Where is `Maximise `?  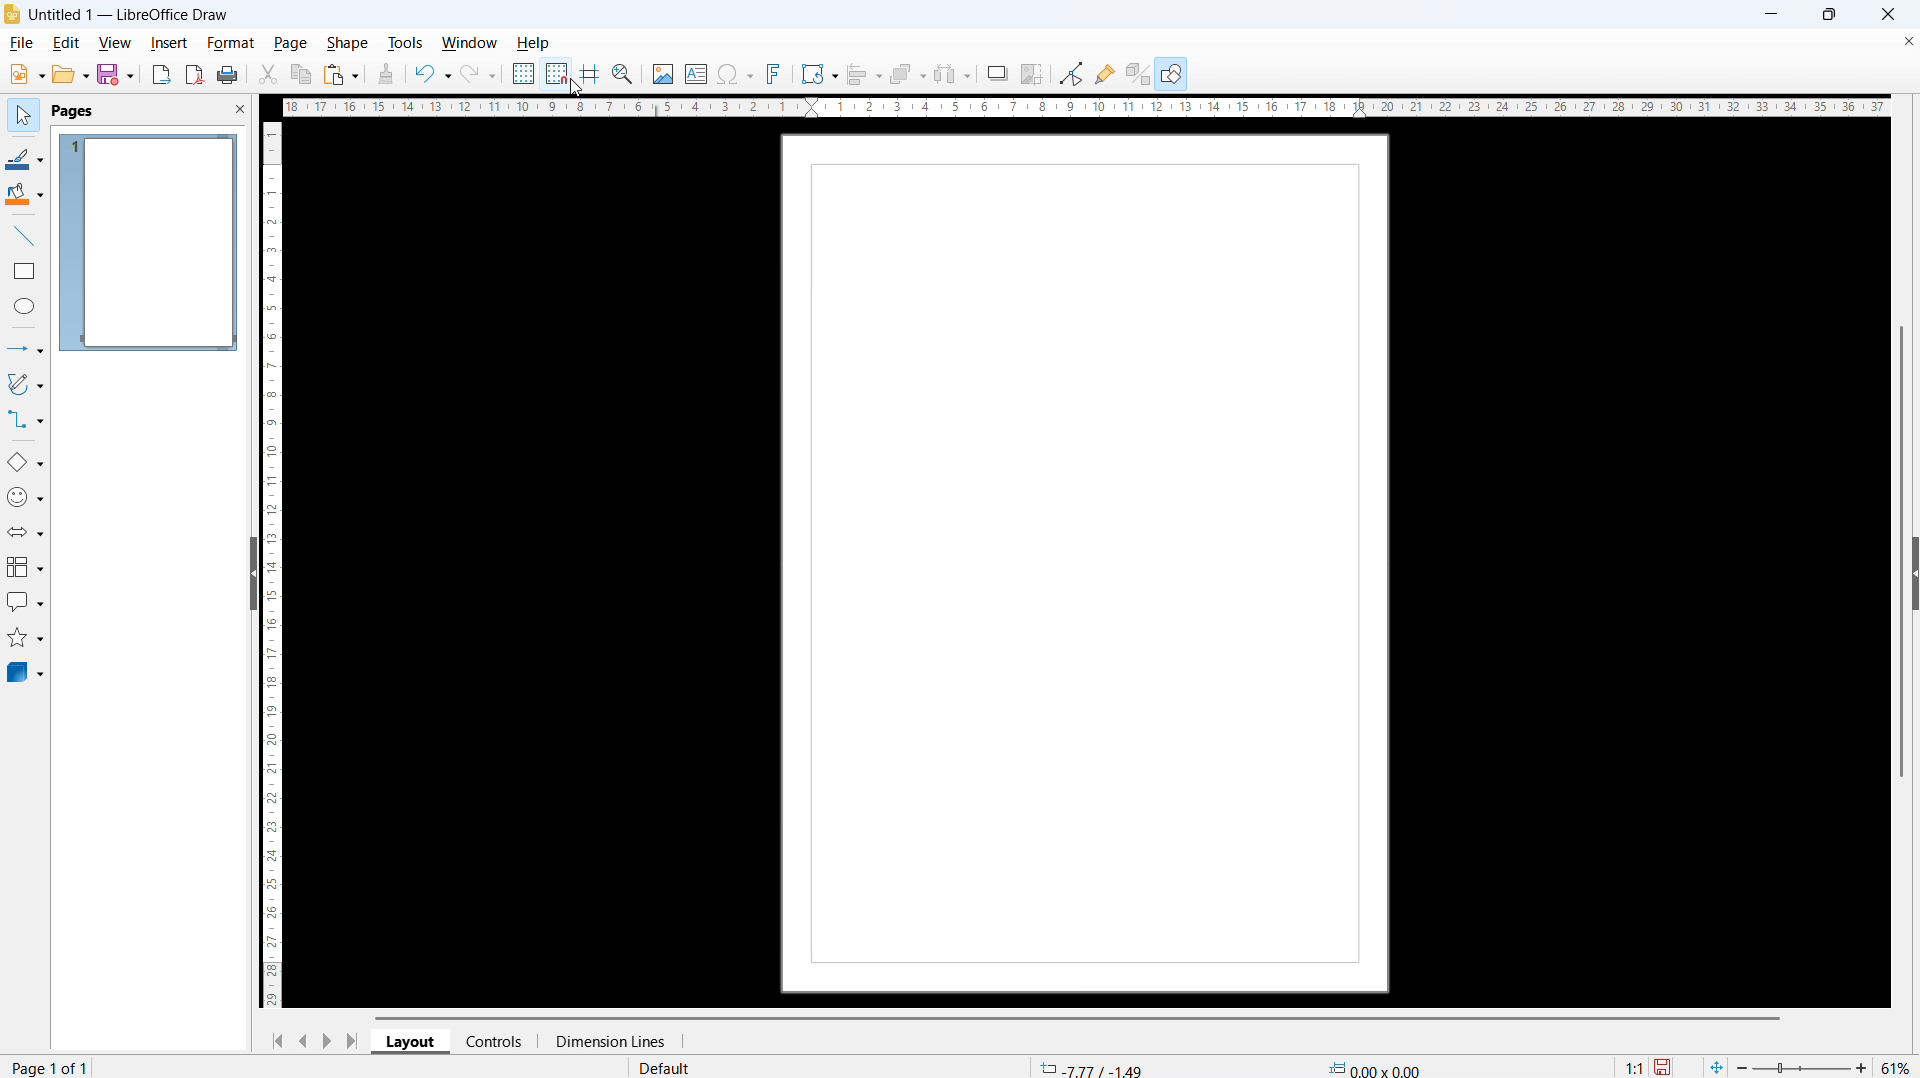
Maximise  is located at coordinates (1829, 15).